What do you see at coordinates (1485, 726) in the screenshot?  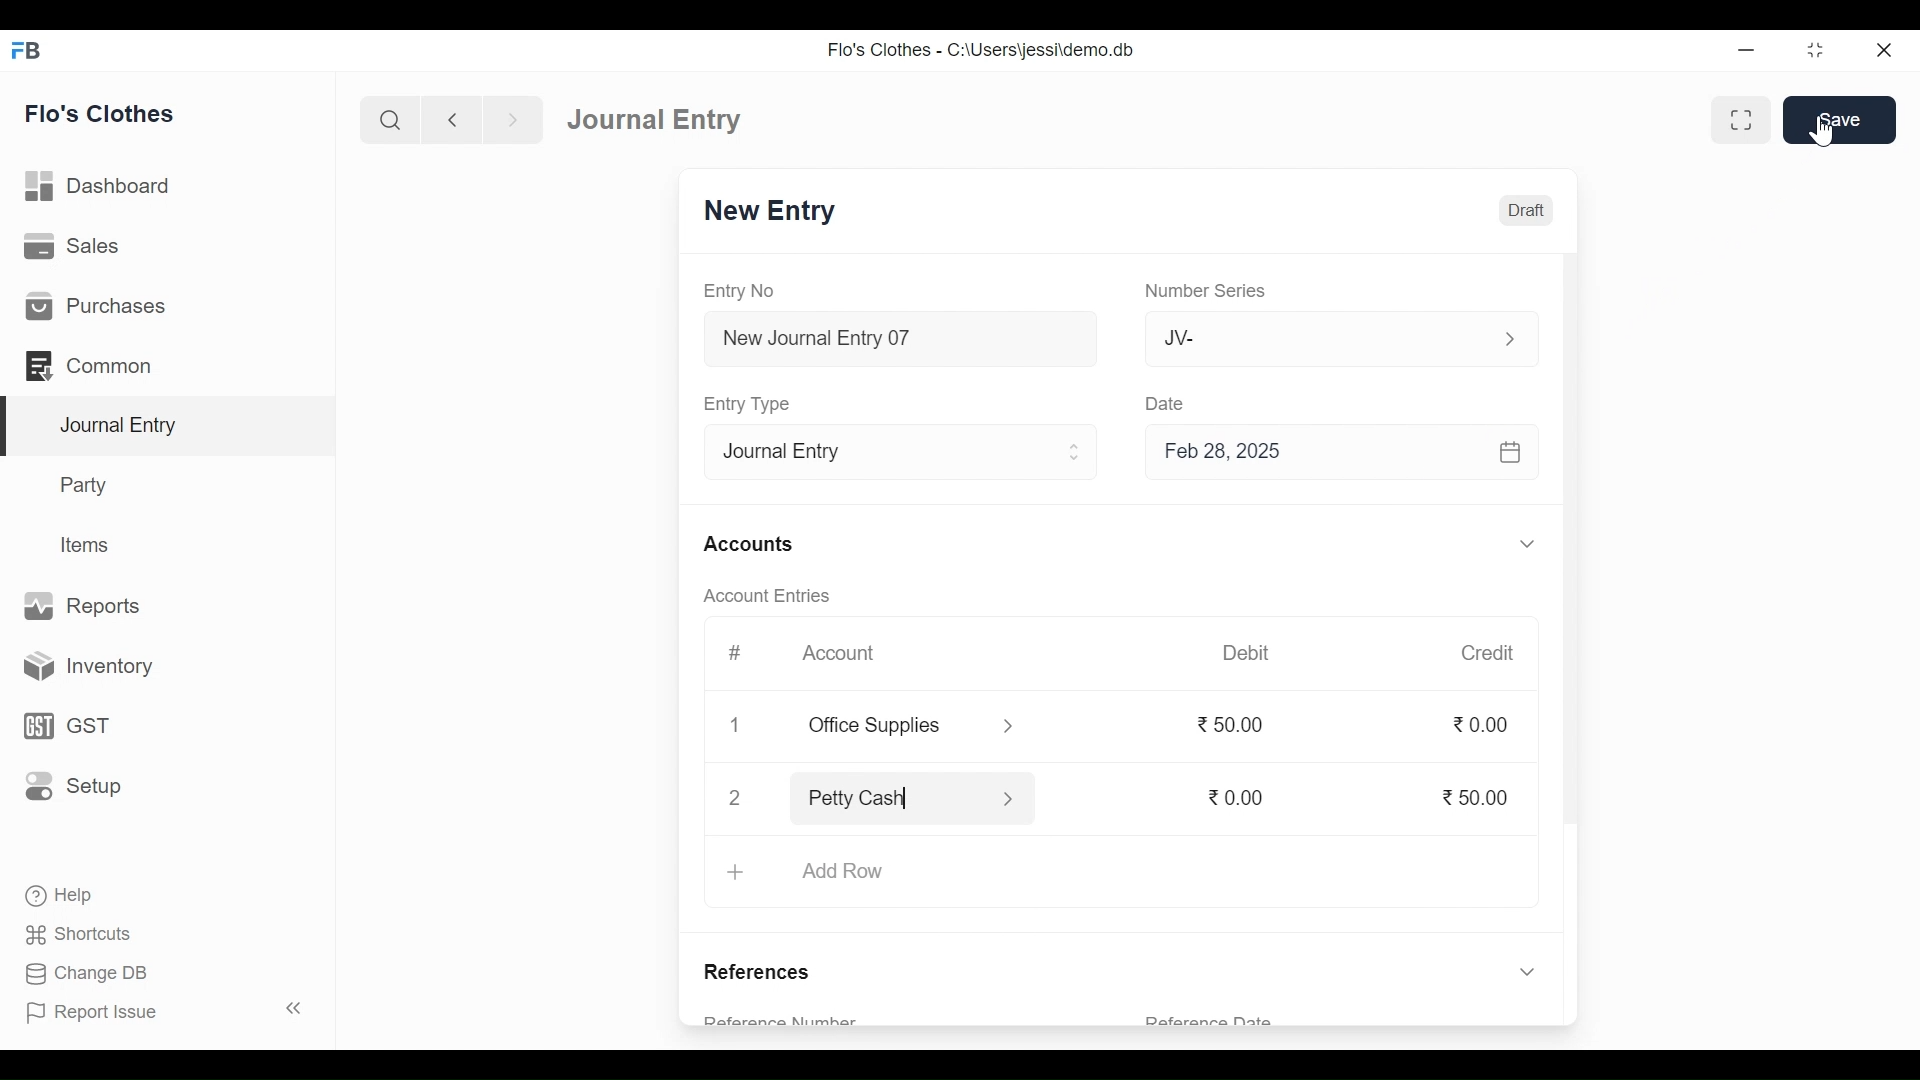 I see `0.00` at bounding box center [1485, 726].